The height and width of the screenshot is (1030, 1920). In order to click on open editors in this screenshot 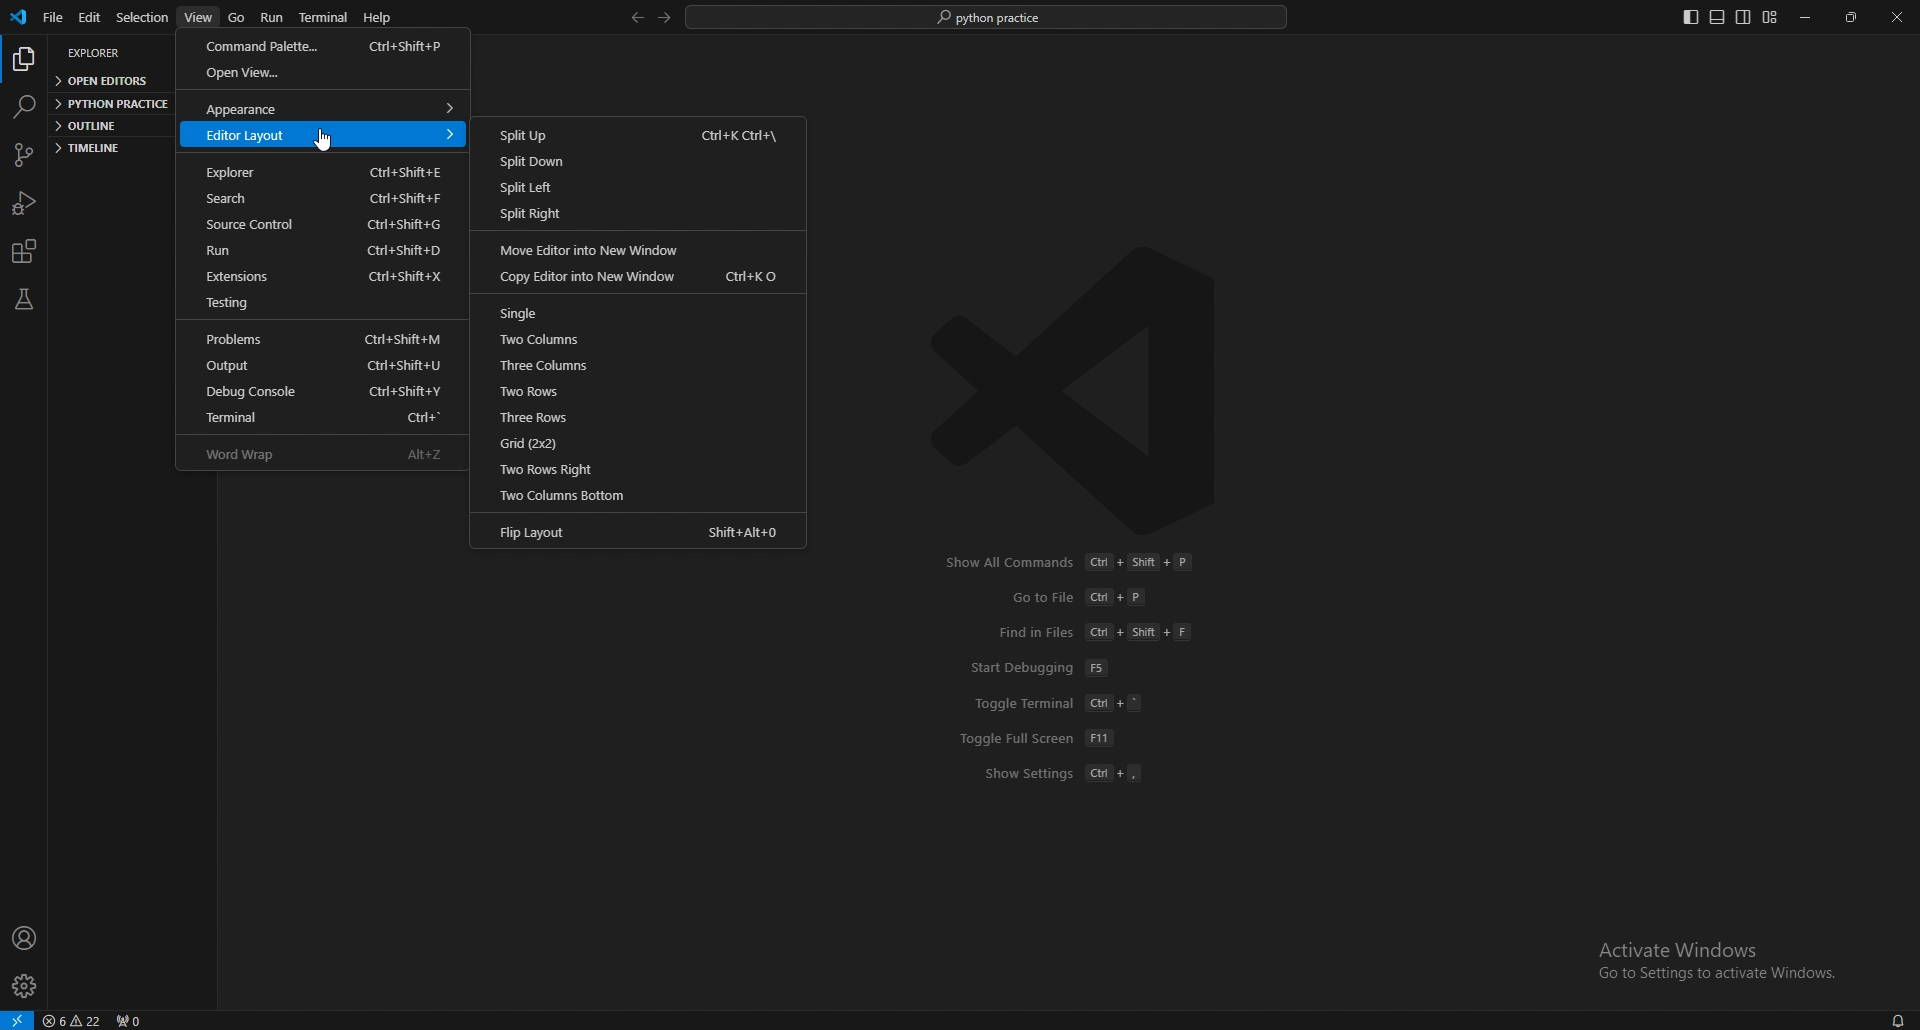, I will do `click(105, 81)`.